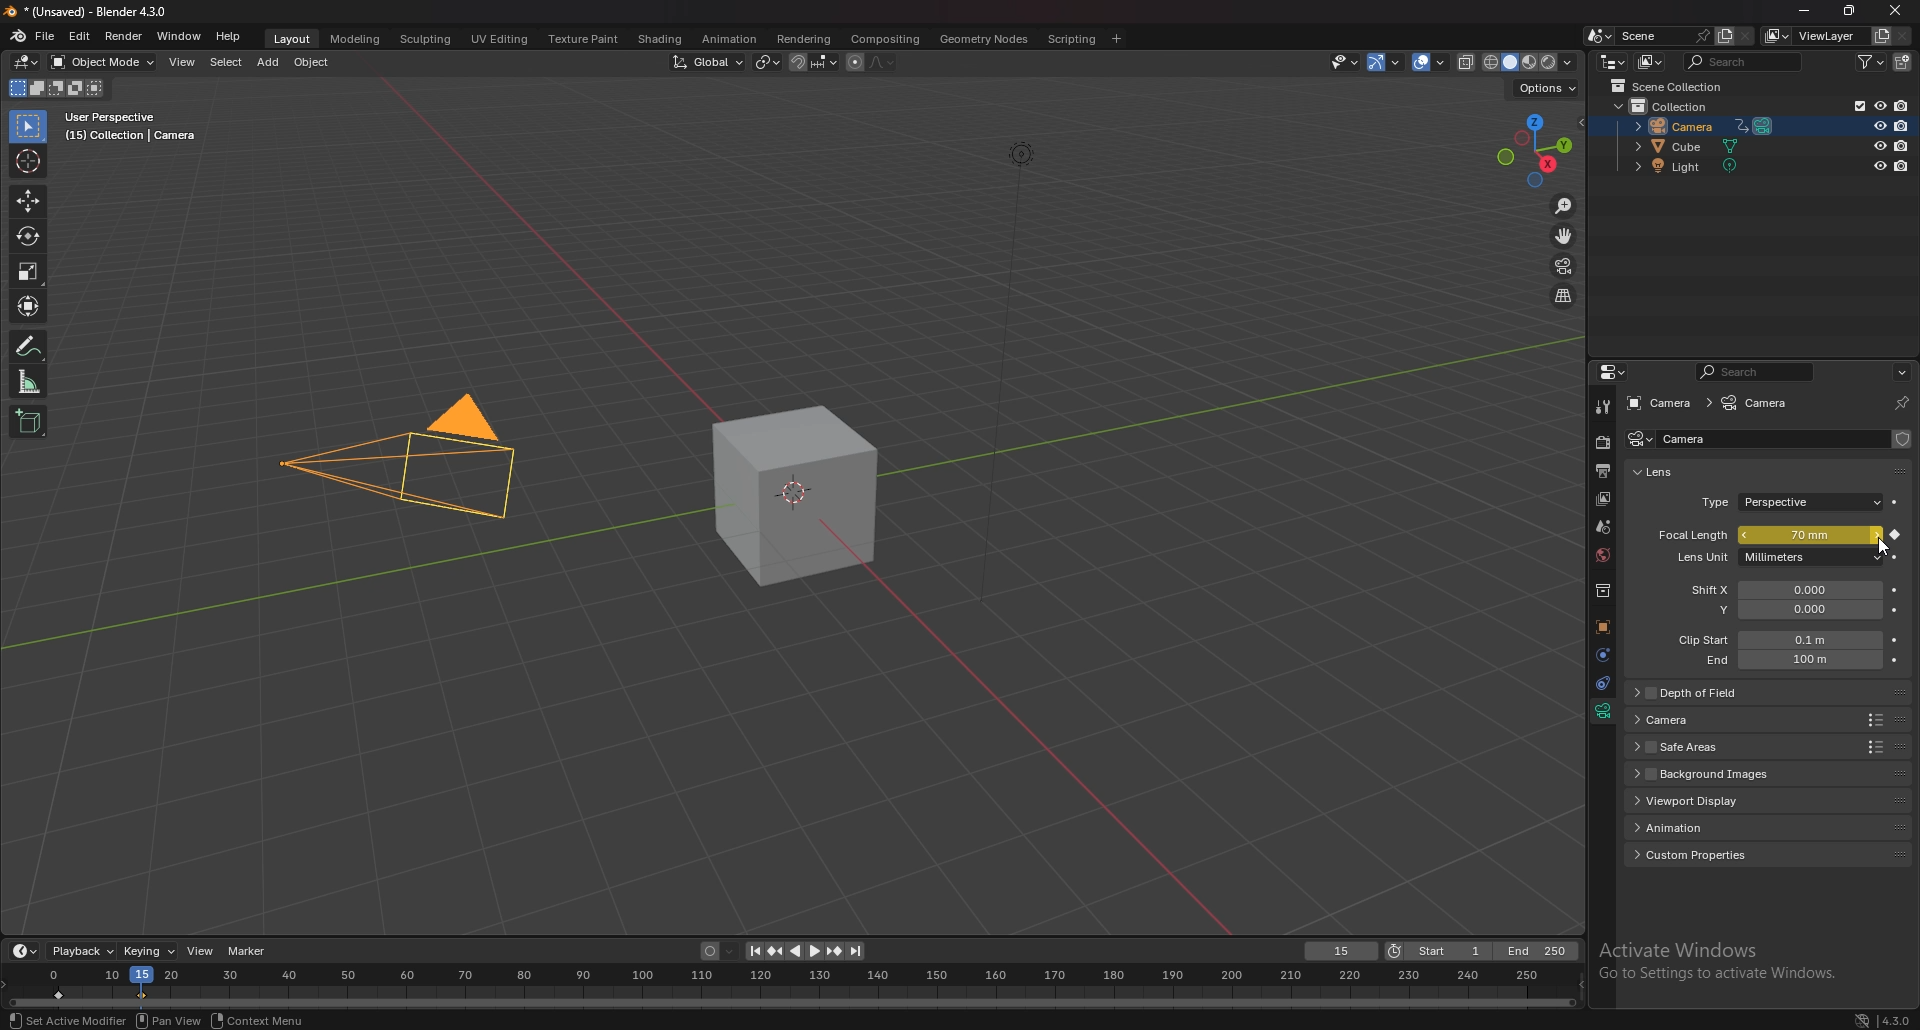 This screenshot has height=1030, width=1920. I want to click on output, so click(1604, 470).